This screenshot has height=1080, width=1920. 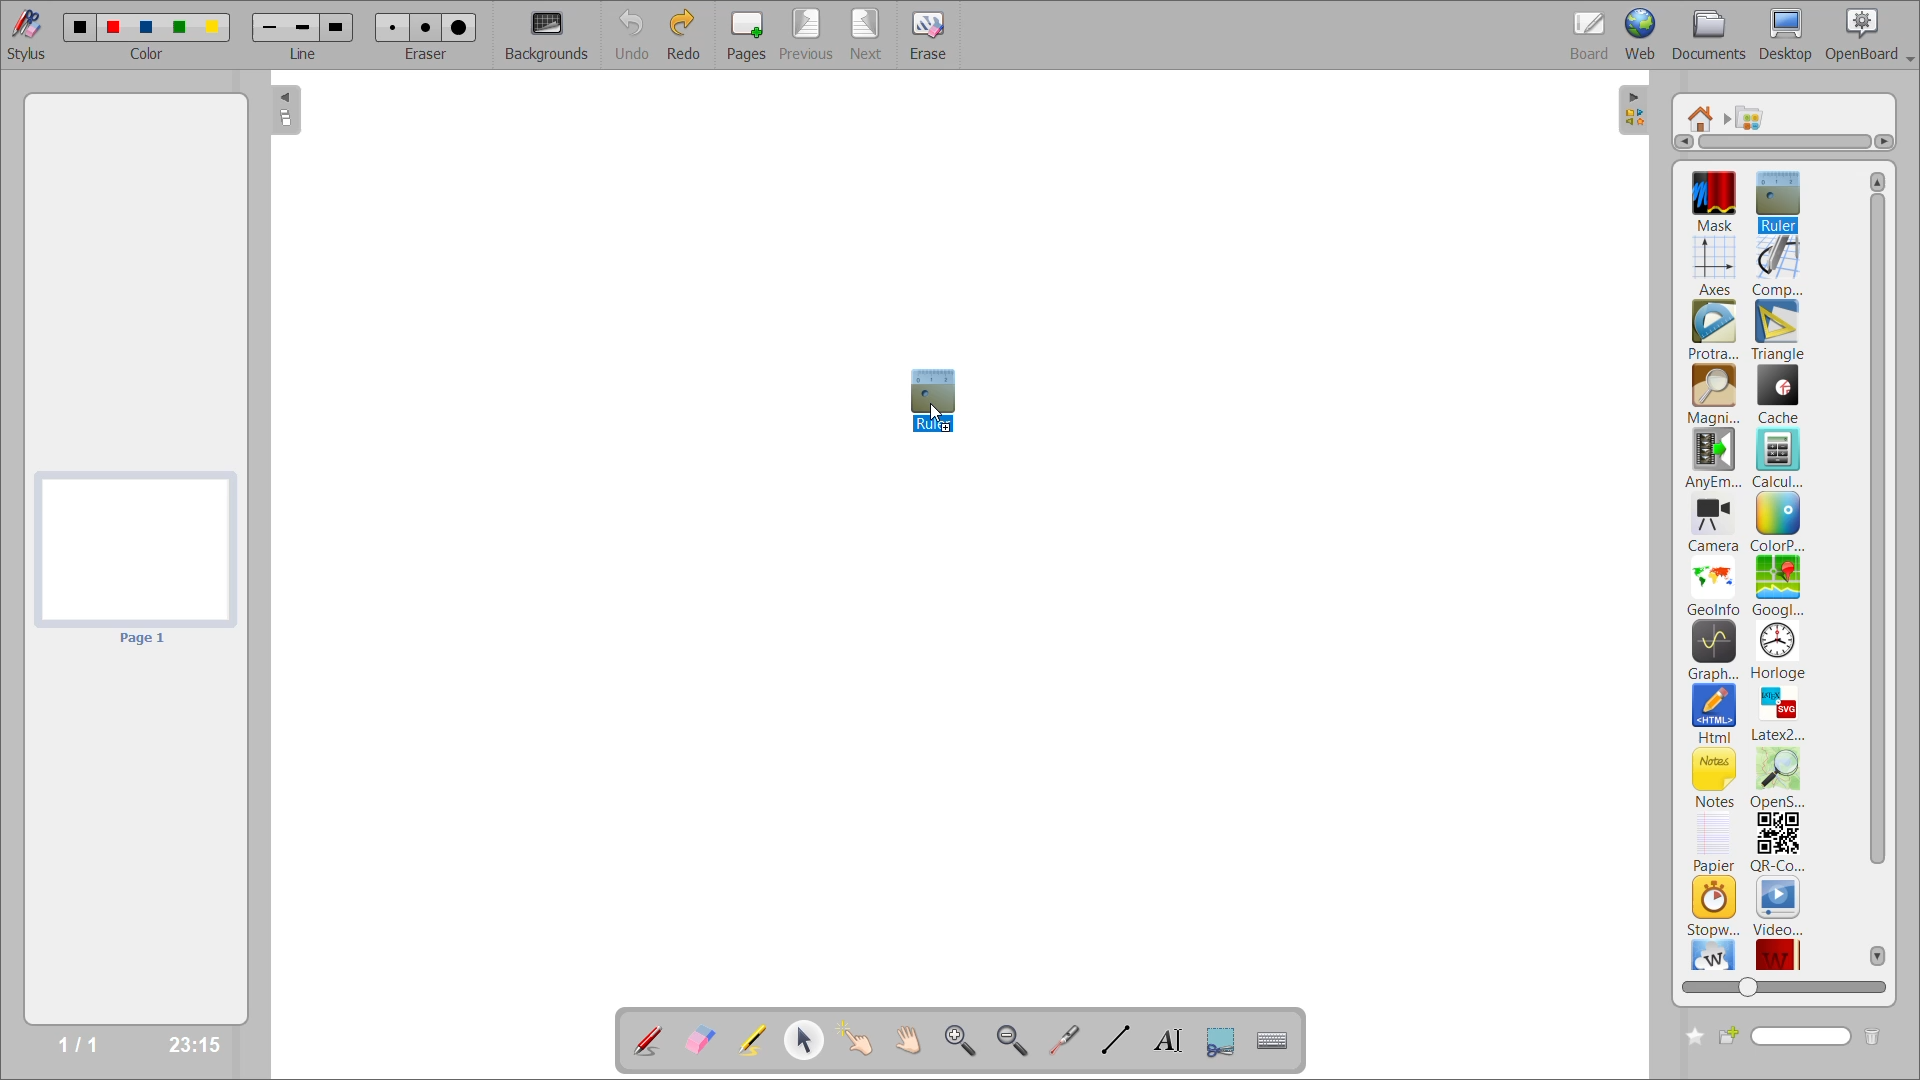 What do you see at coordinates (1780, 984) in the screenshot?
I see `zoom slider` at bounding box center [1780, 984].